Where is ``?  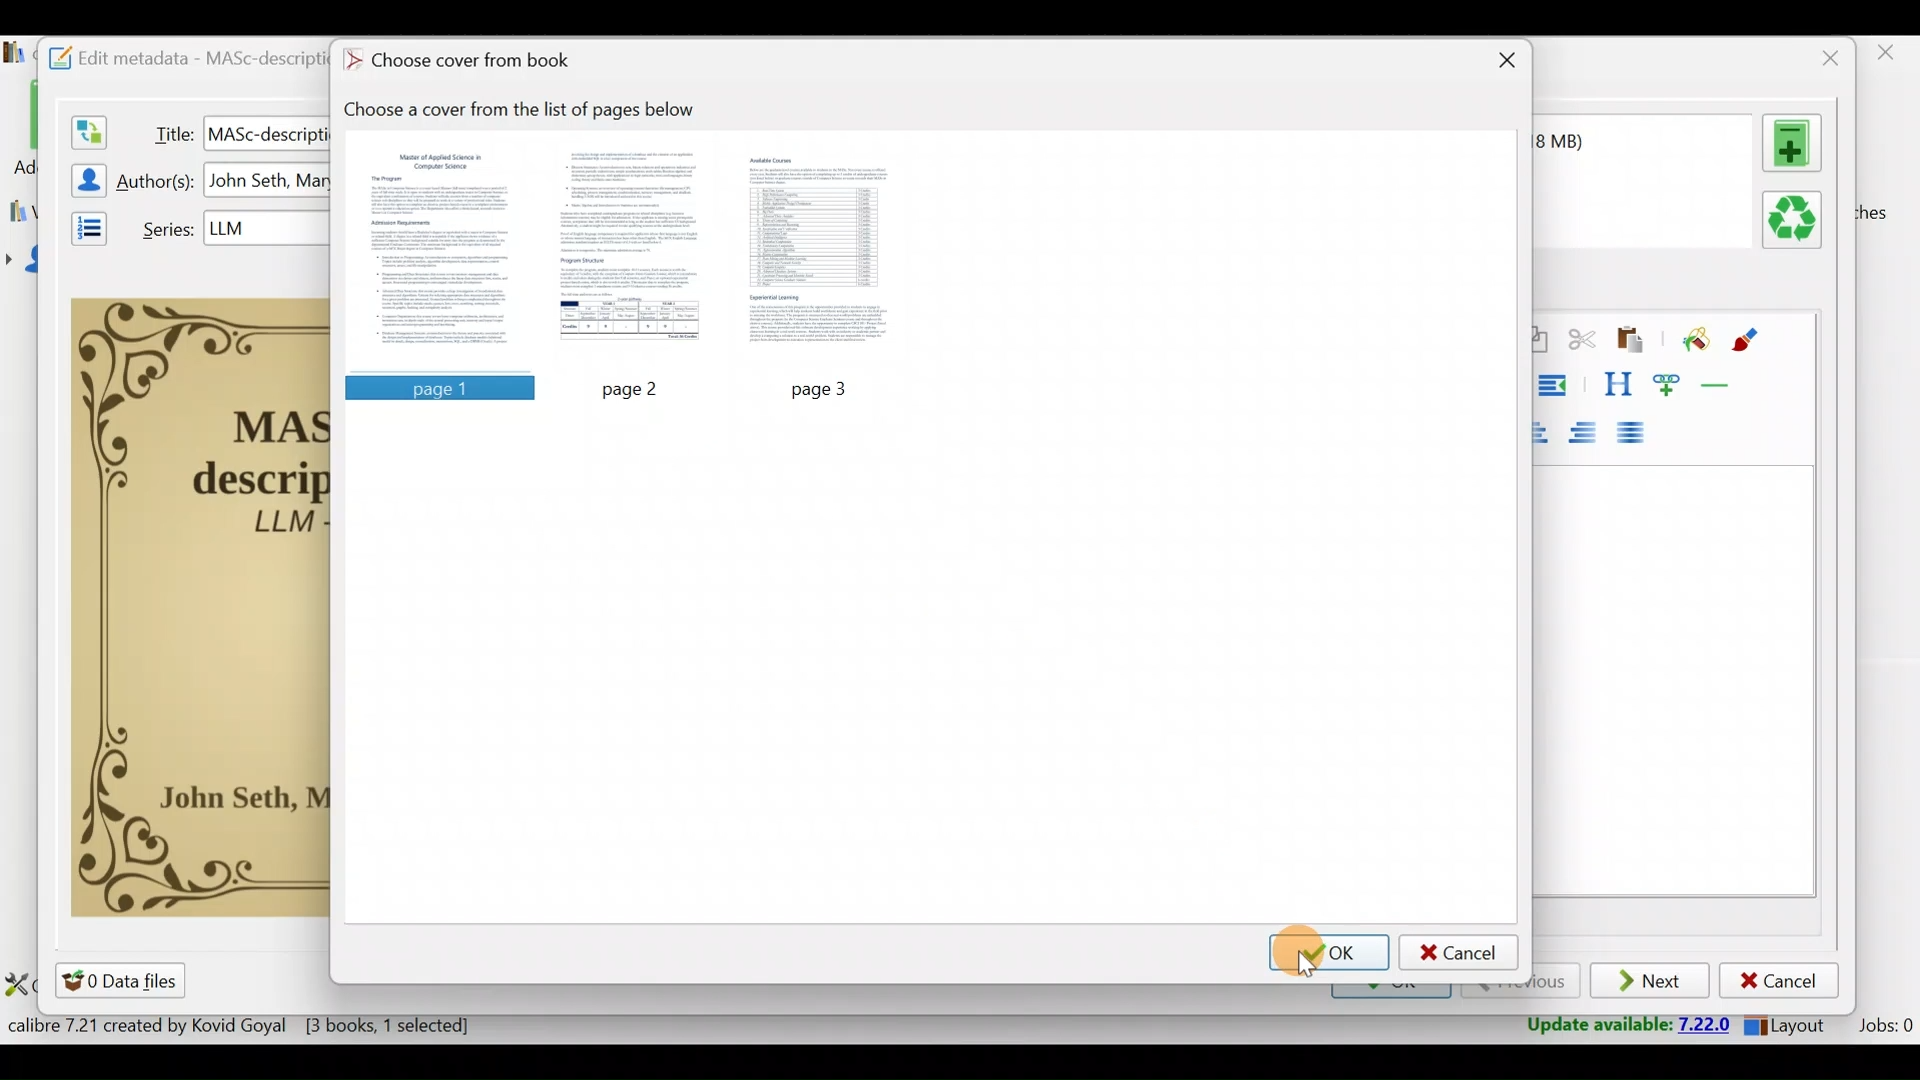  is located at coordinates (266, 132).